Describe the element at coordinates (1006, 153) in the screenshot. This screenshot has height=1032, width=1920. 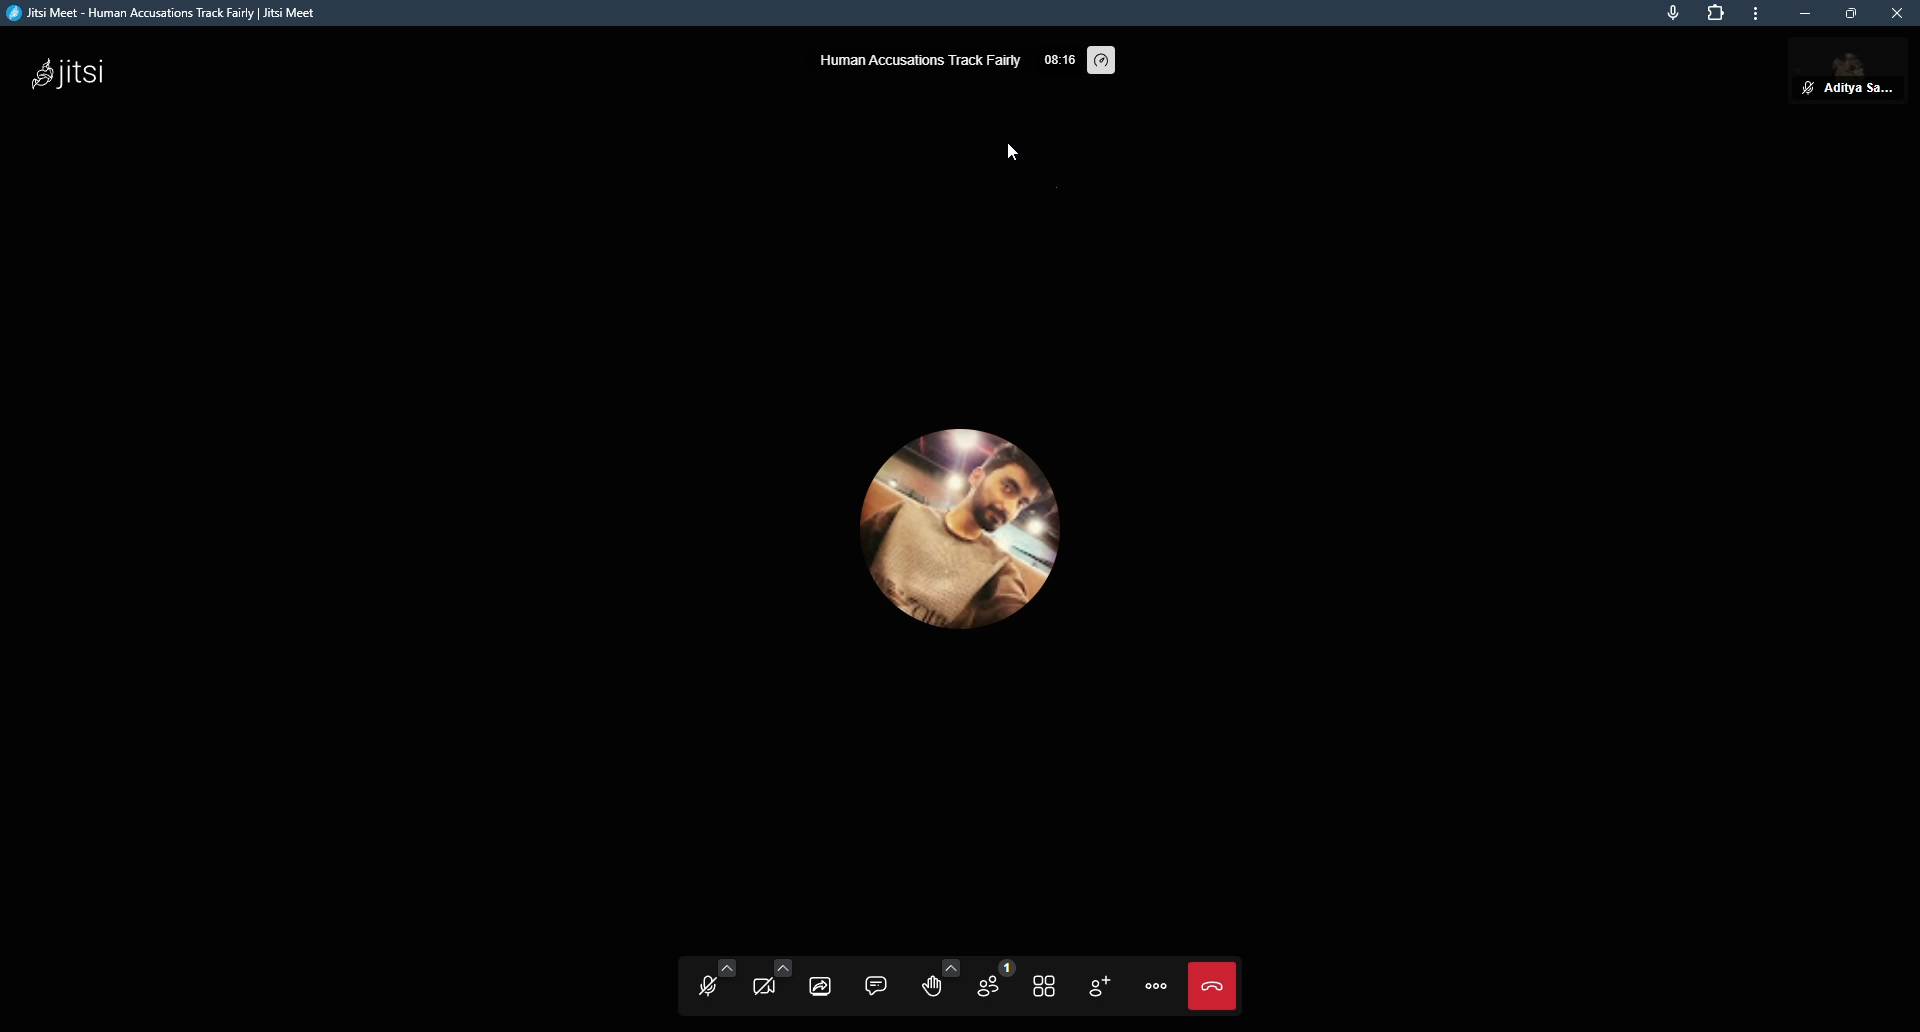
I see `cursor` at that location.